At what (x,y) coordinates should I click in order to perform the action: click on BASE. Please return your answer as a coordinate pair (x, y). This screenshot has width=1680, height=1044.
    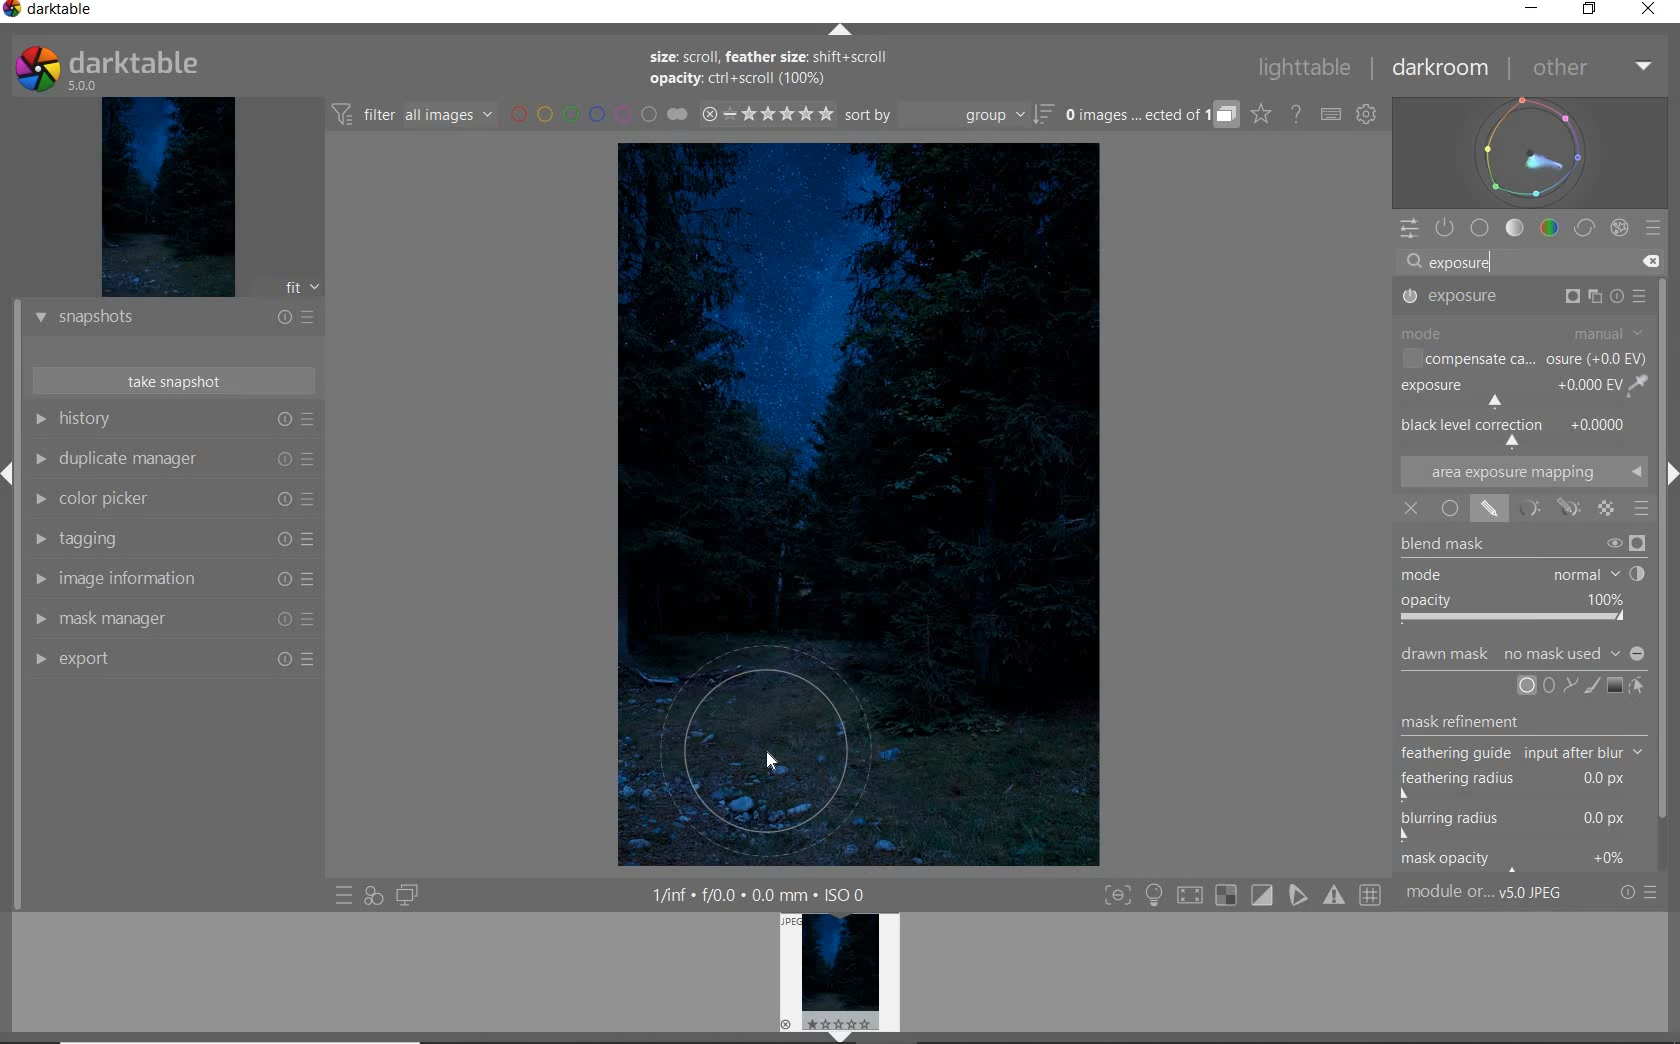
    Looking at the image, I should click on (1480, 227).